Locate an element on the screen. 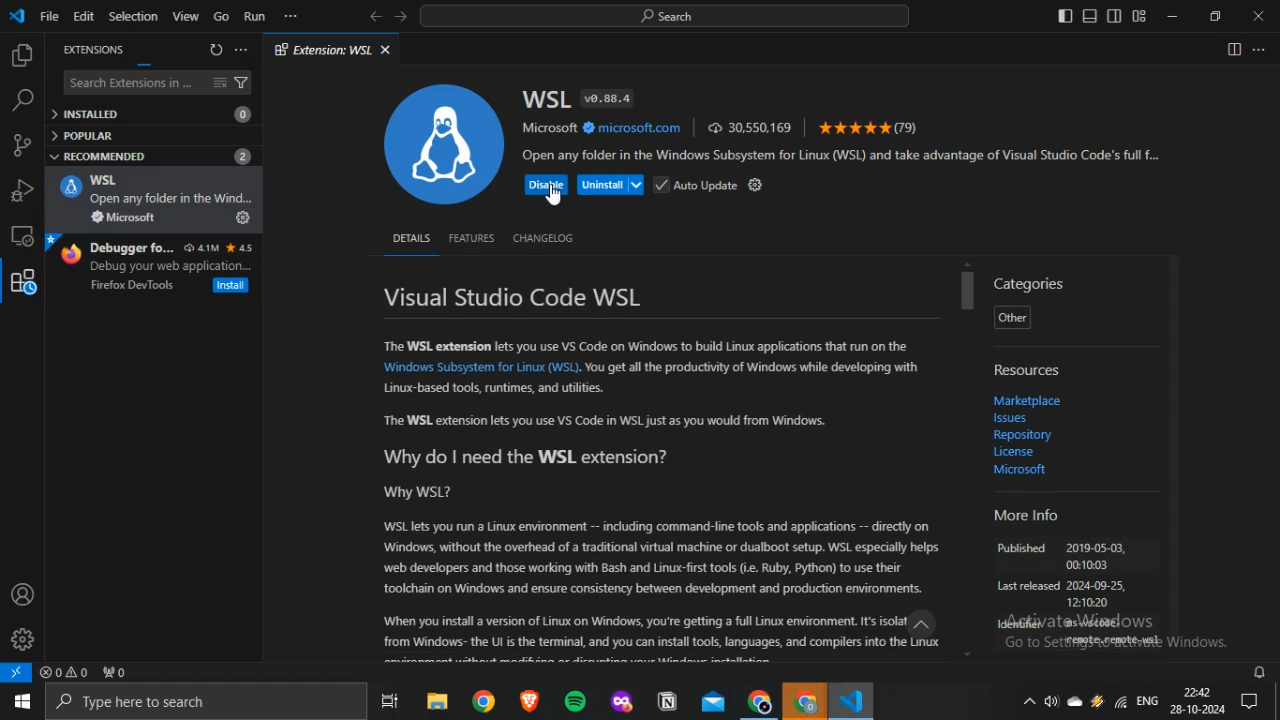  2019-05-03 is located at coordinates (1096, 549).